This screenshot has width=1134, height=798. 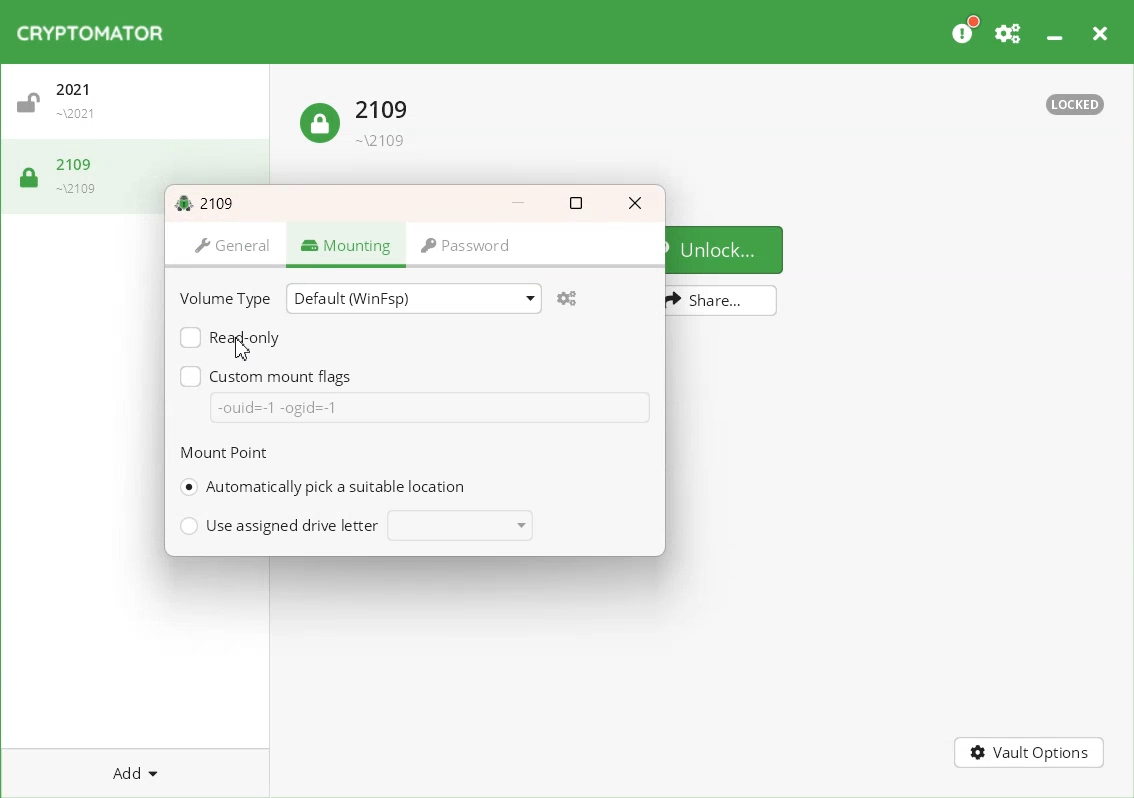 What do you see at coordinates (140, 106) in the screenshot?
I see `Unlock Vault` at bounding box center [140, 106].